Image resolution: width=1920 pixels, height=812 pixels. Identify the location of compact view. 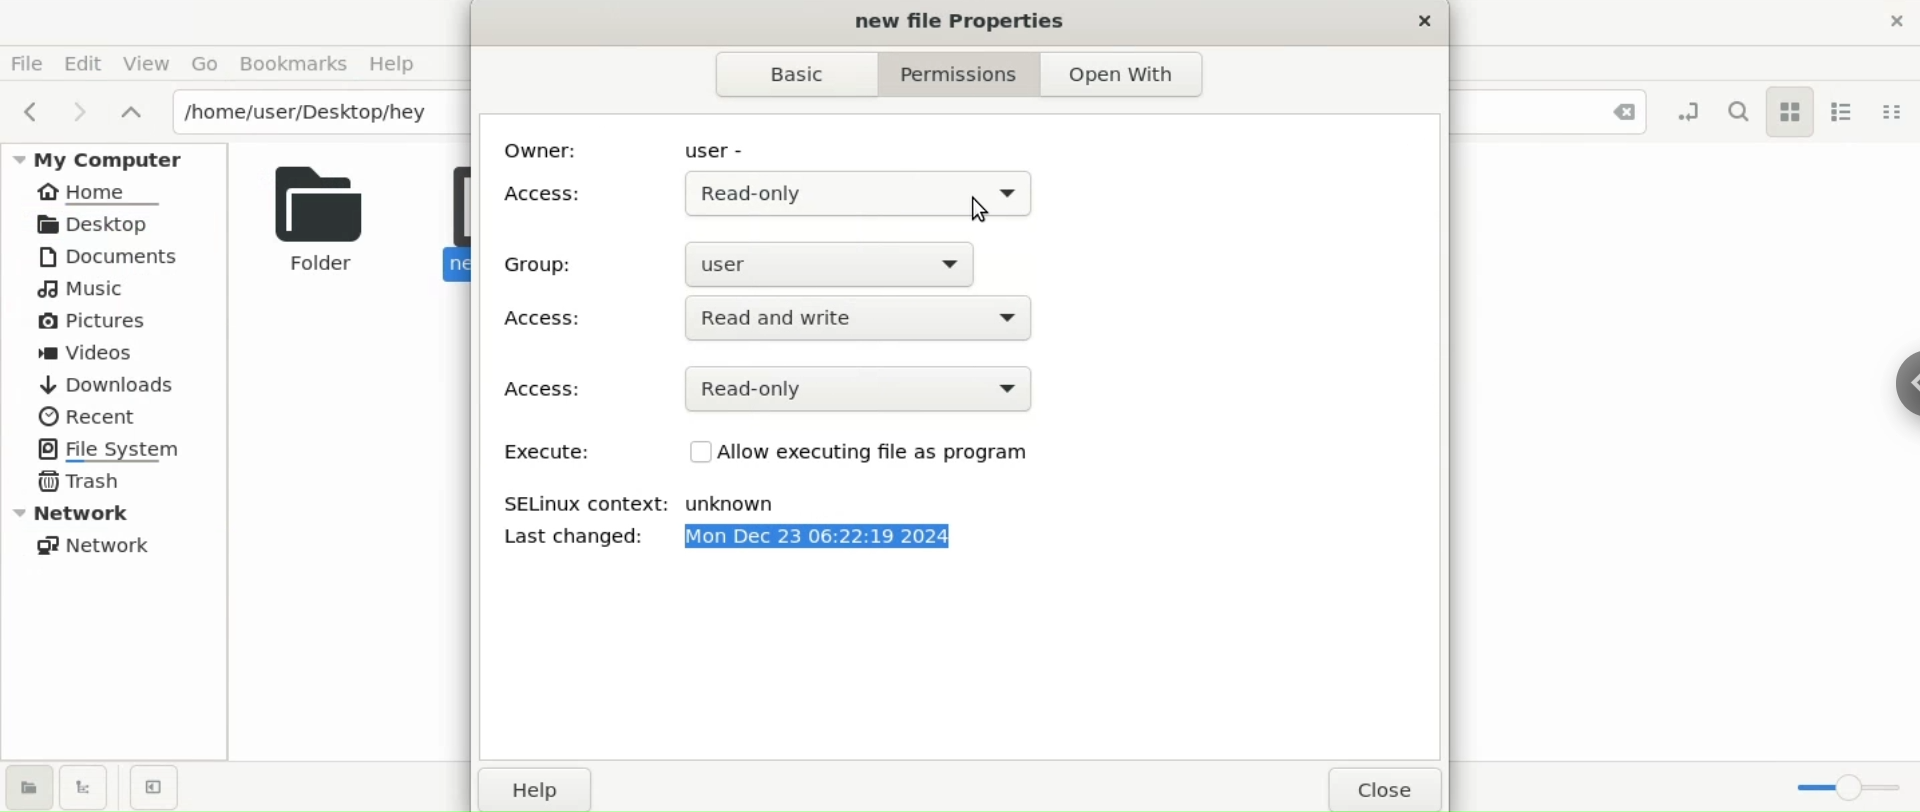
(1894, 111).